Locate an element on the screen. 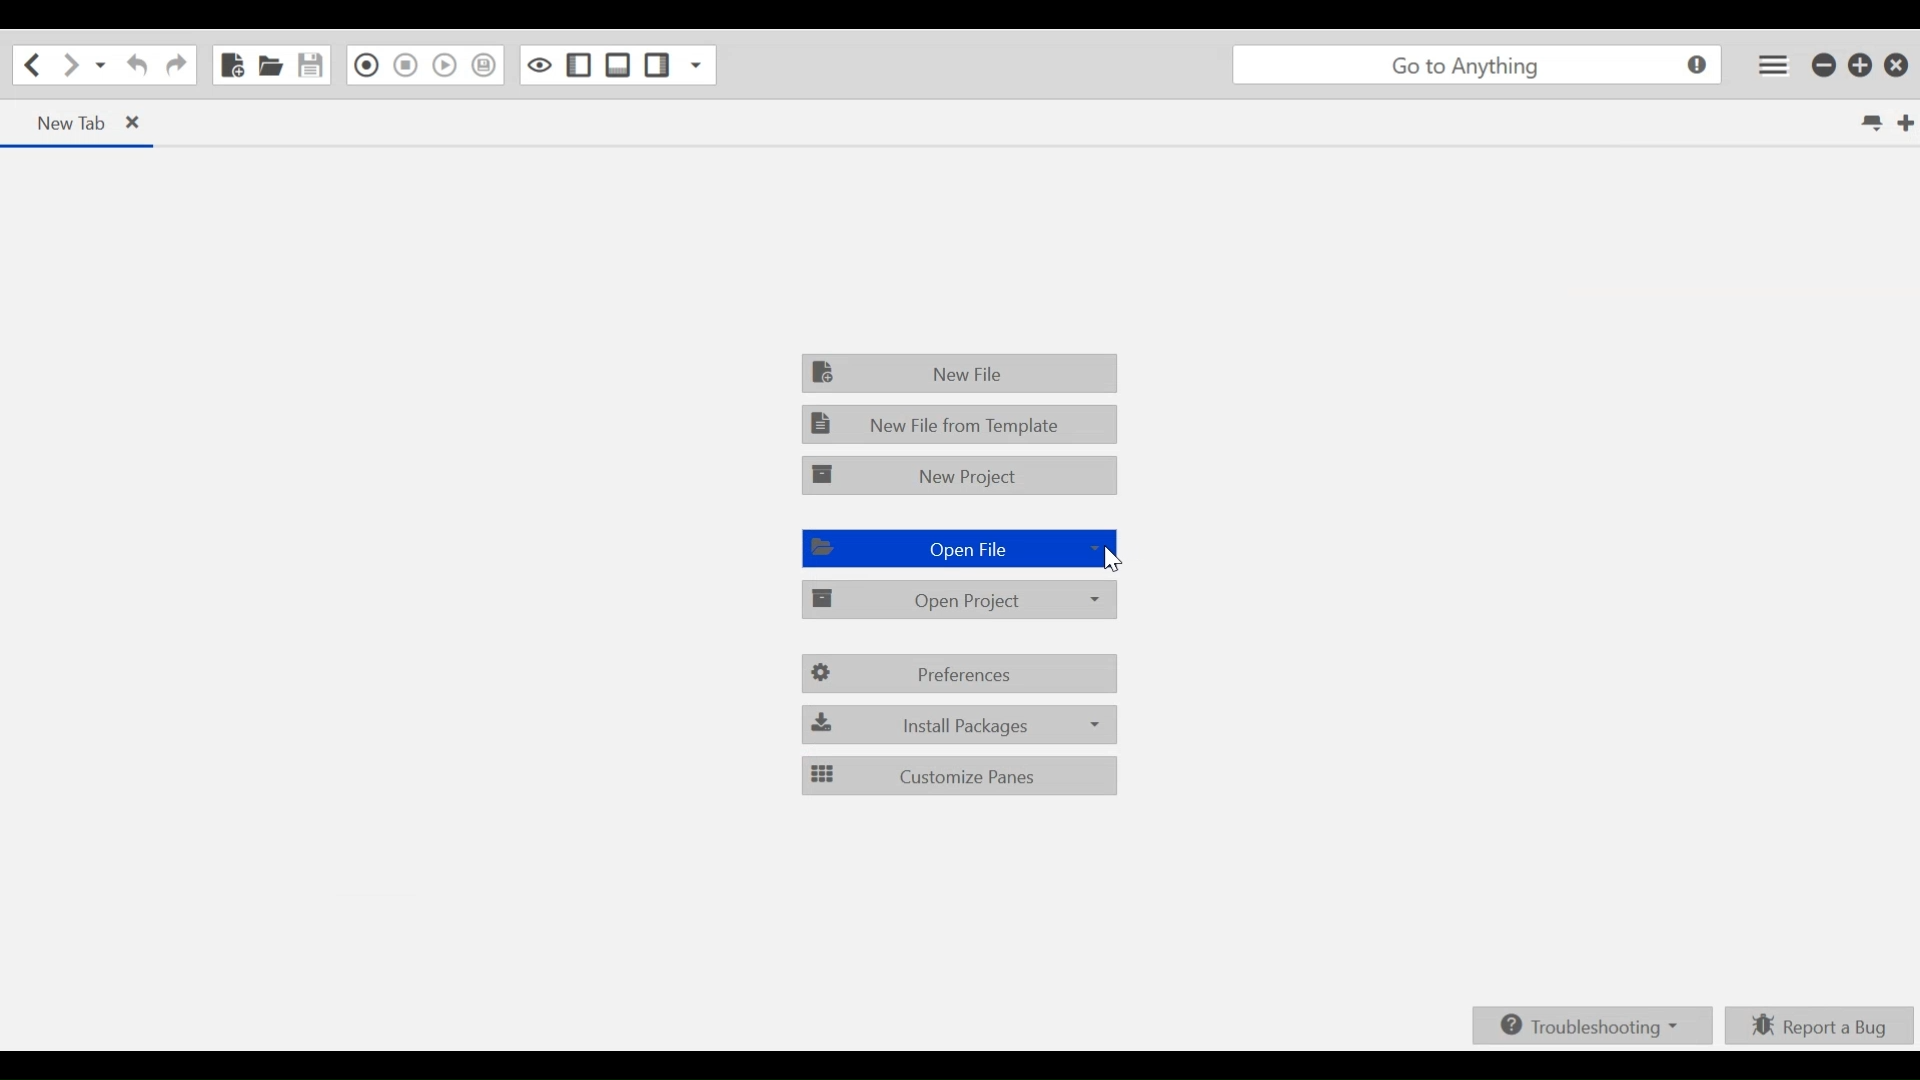  Recording in Macro is located at coordinates (364, 66).